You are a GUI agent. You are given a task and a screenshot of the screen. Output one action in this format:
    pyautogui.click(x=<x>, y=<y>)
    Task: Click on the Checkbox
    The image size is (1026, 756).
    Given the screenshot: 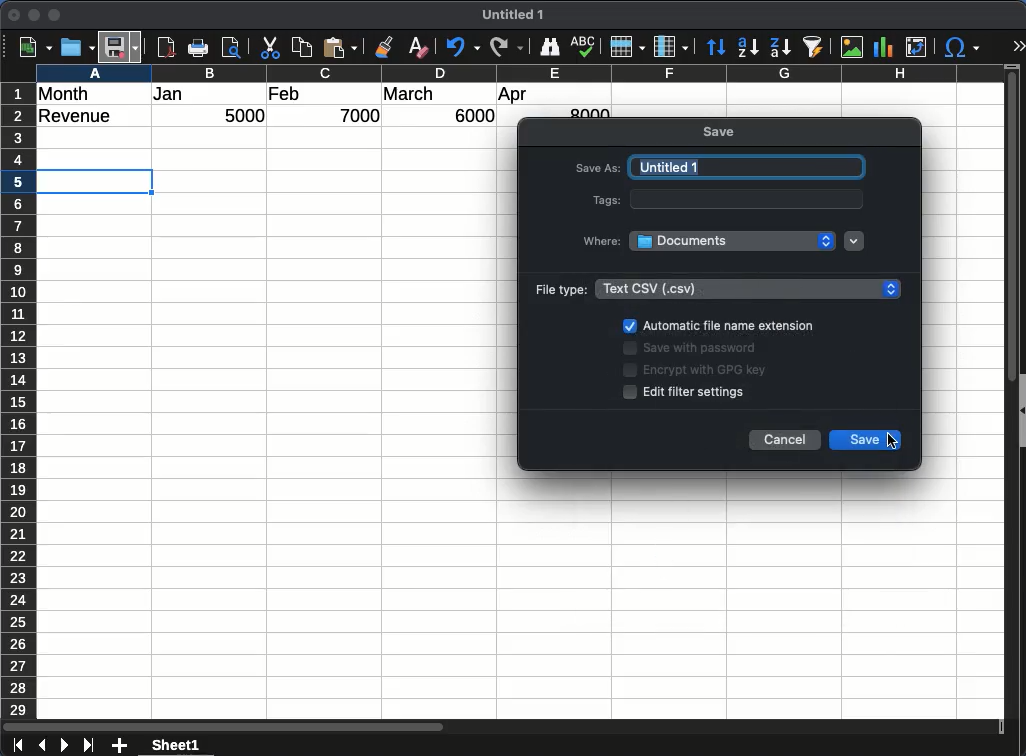 What is the action you would take?
    pyautogui.click(x=631, y=392)
    